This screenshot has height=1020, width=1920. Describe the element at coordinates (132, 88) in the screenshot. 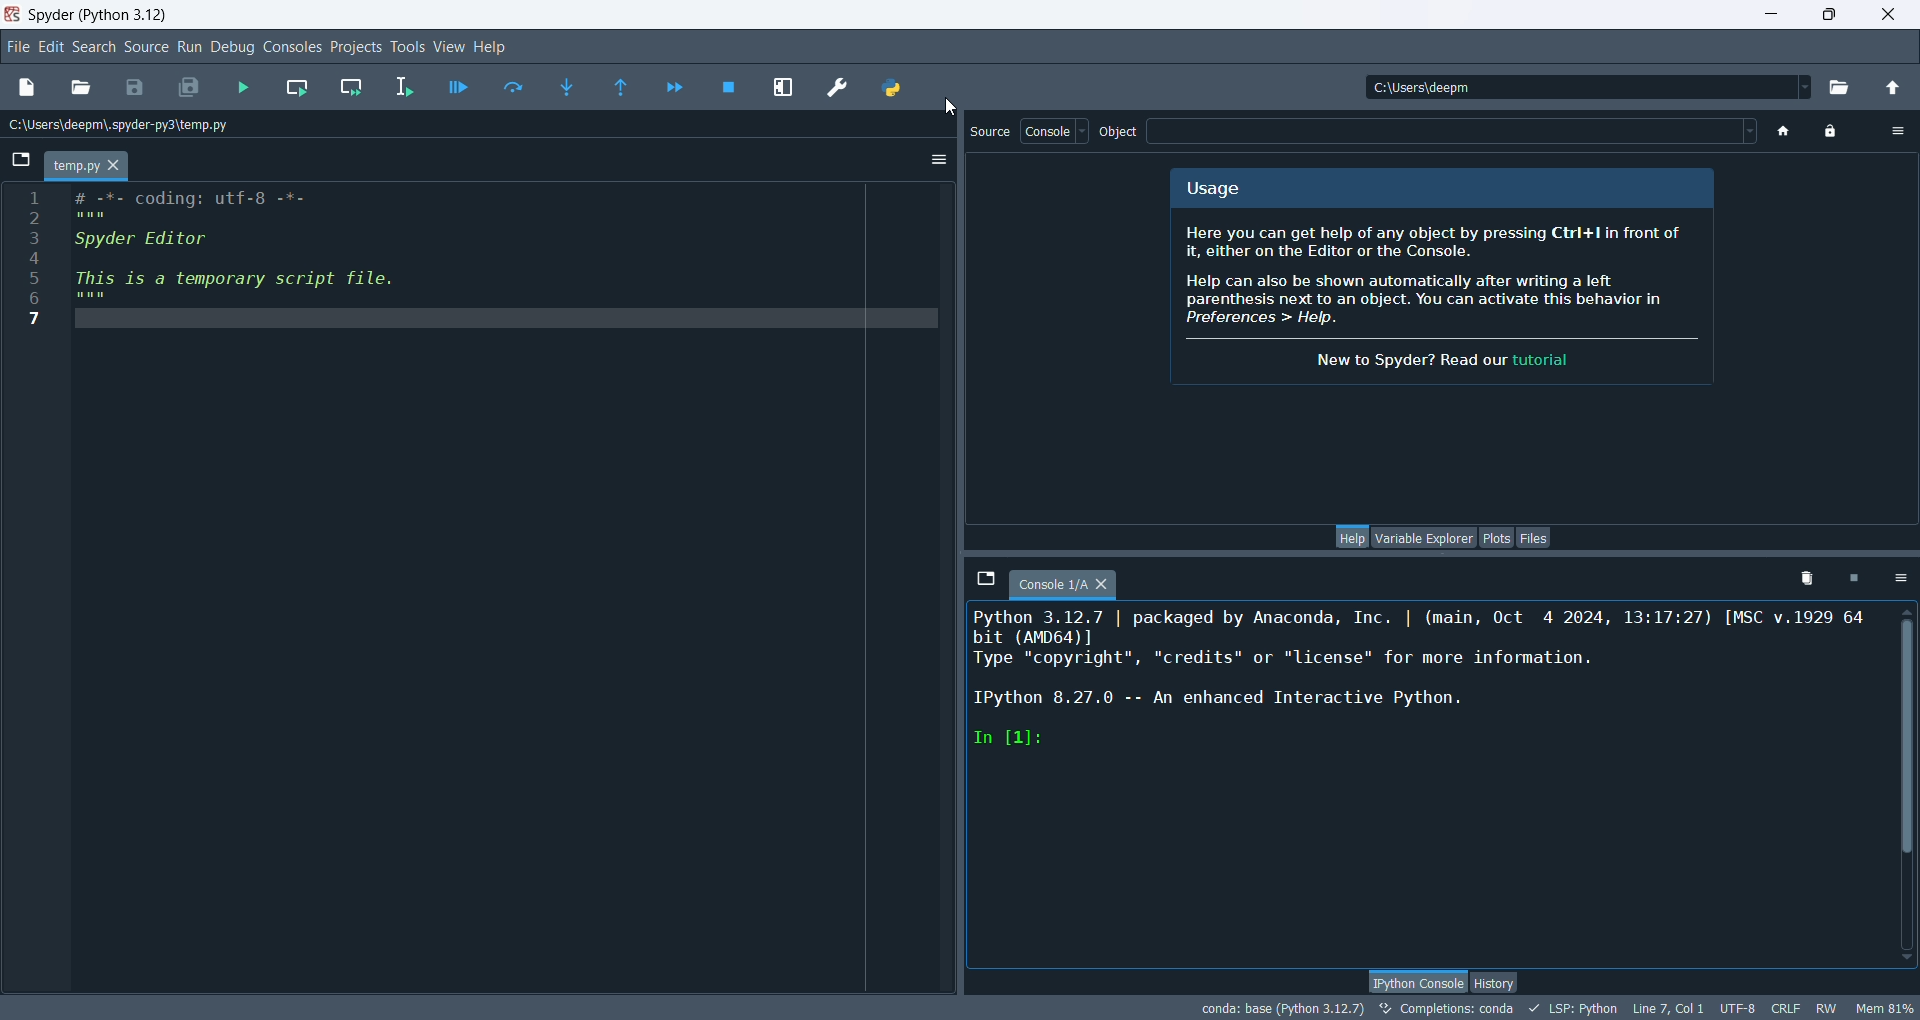

I see `save` at that location.